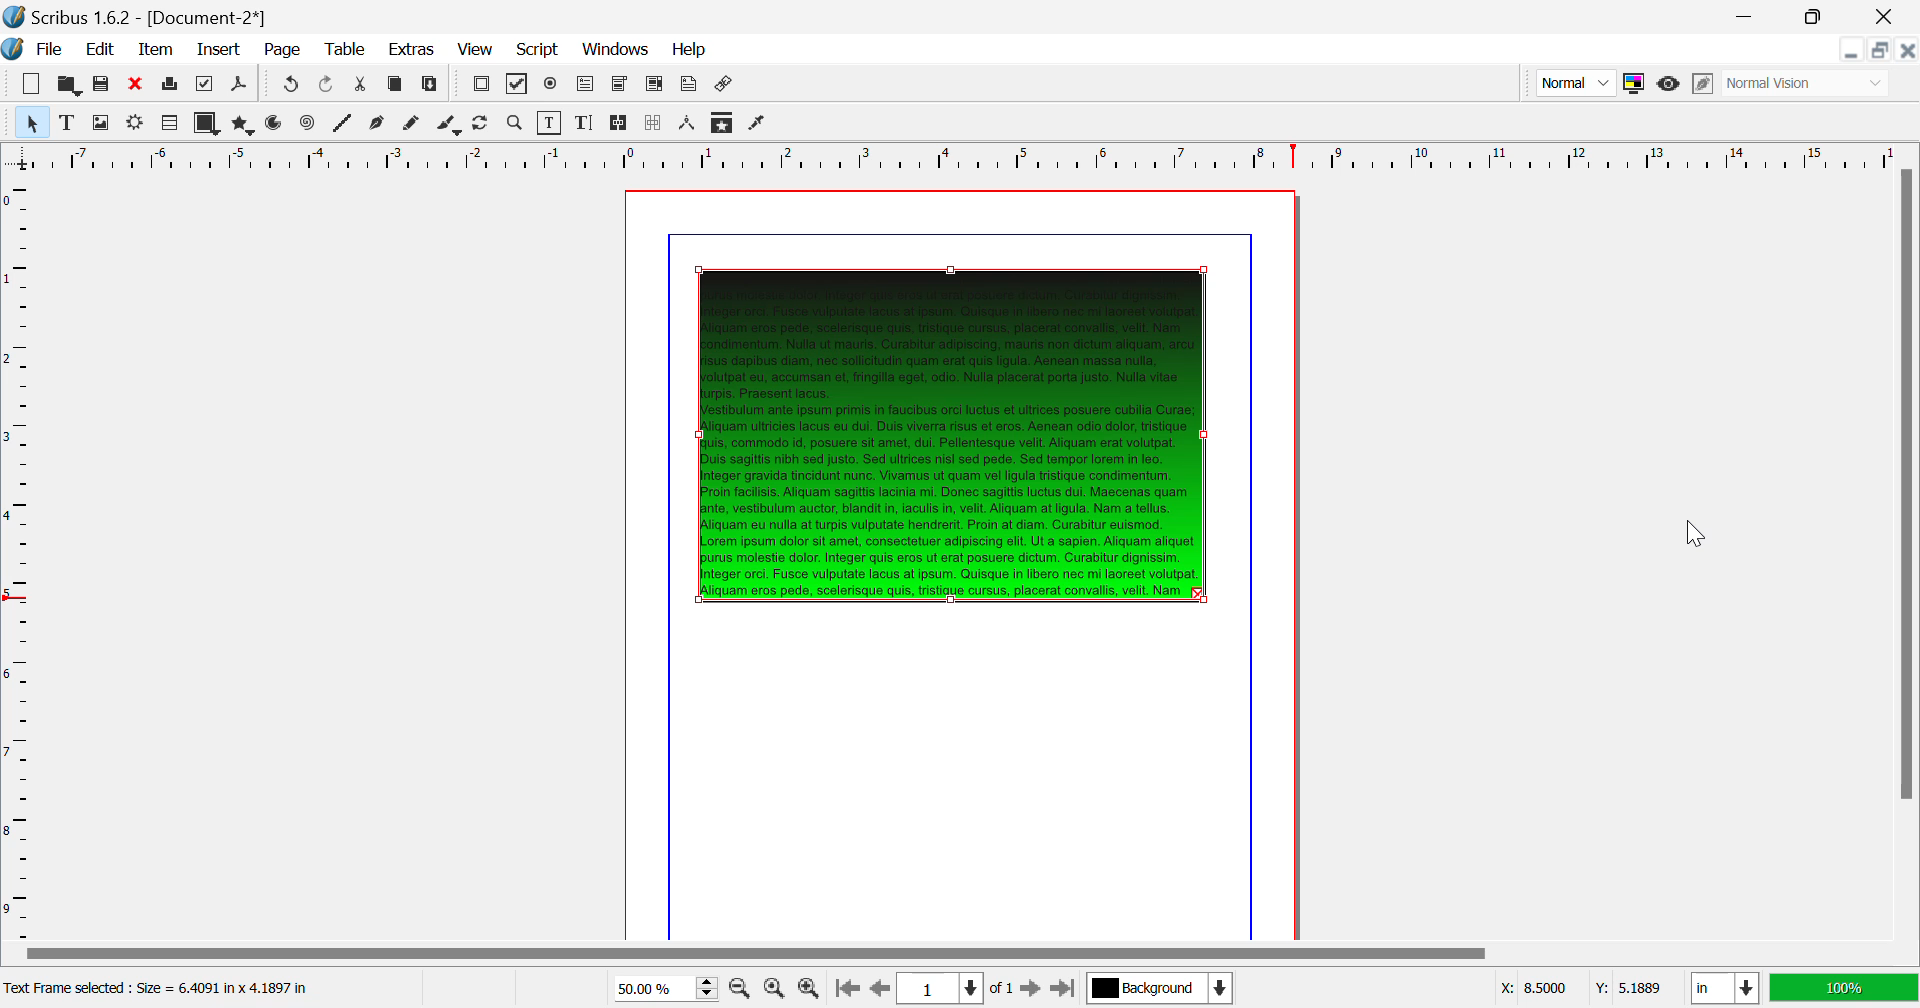 Image resolution: width=1920 pixels, height=1008 pixels. Describe the element at coordinates (241, 124) in the screenshot. I see `Polygons` at that location.